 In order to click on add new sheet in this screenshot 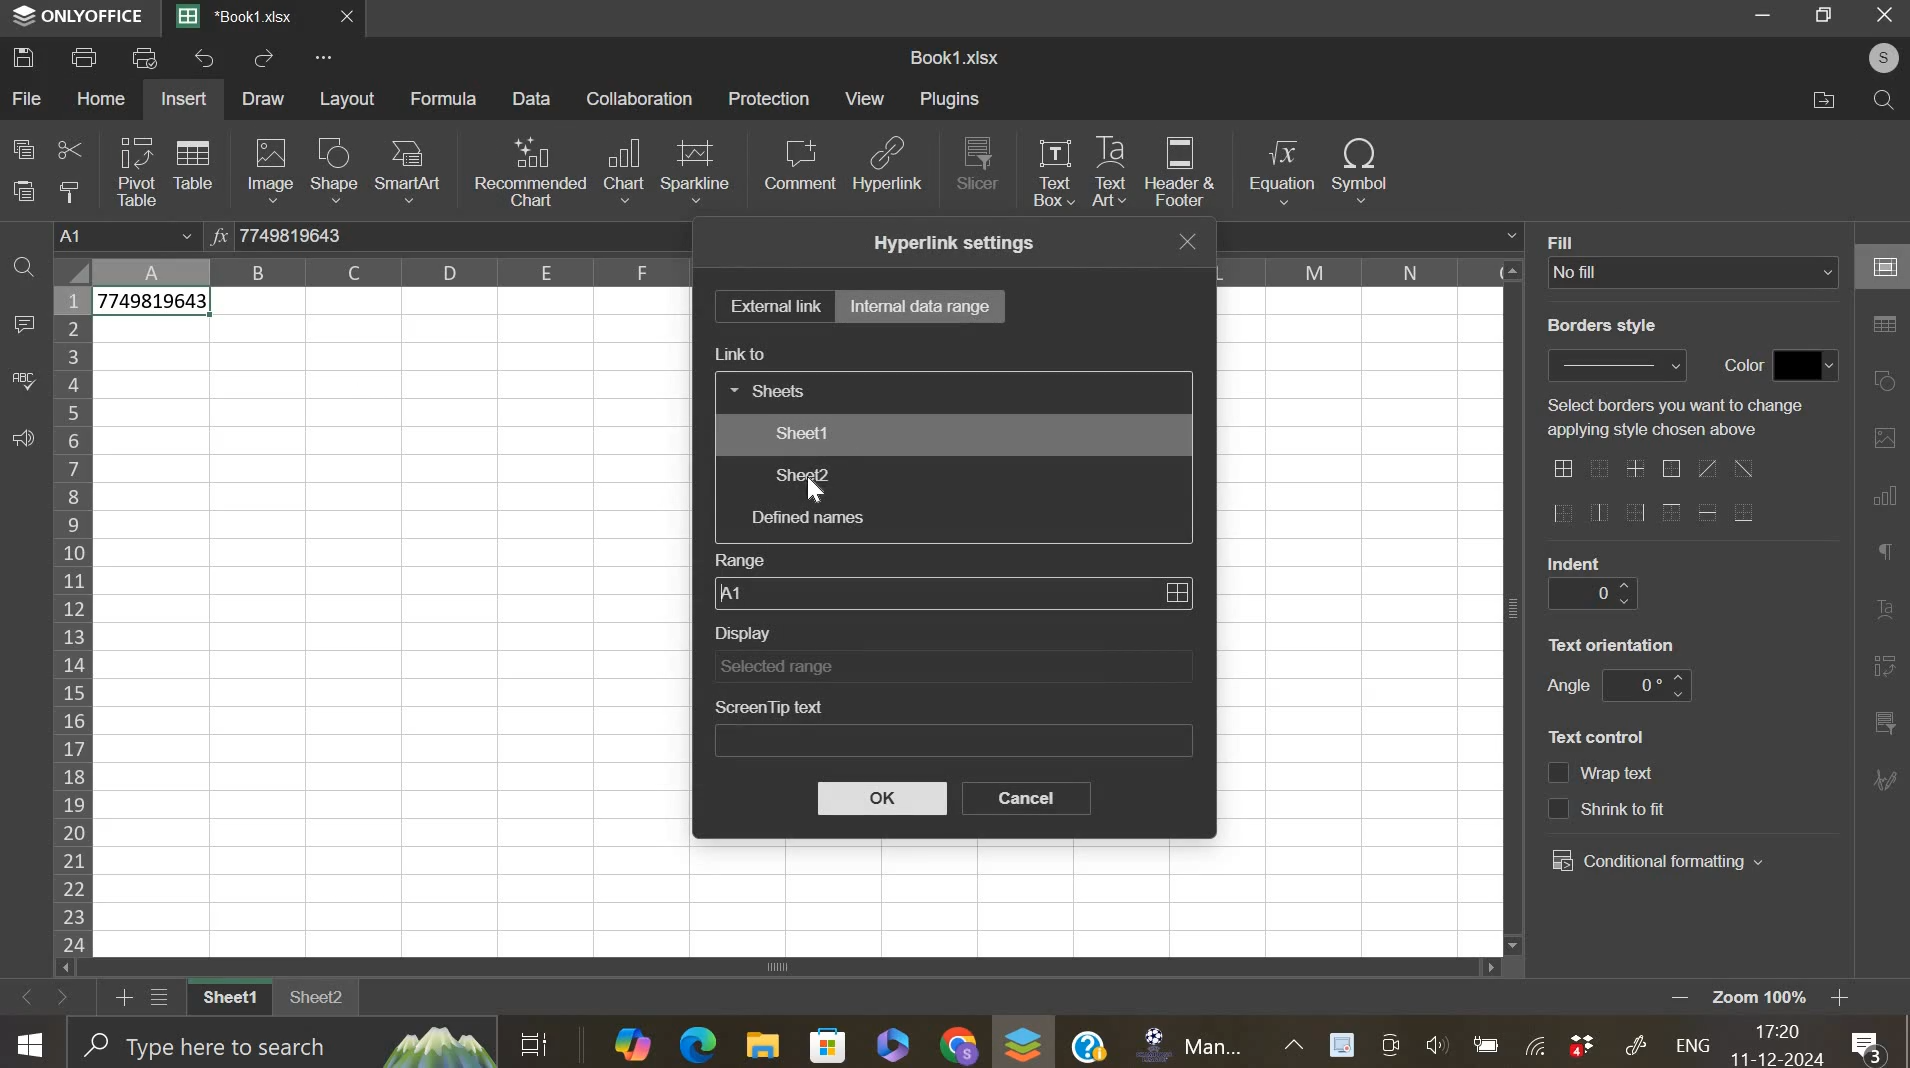, I will do `click(122, 995)`.